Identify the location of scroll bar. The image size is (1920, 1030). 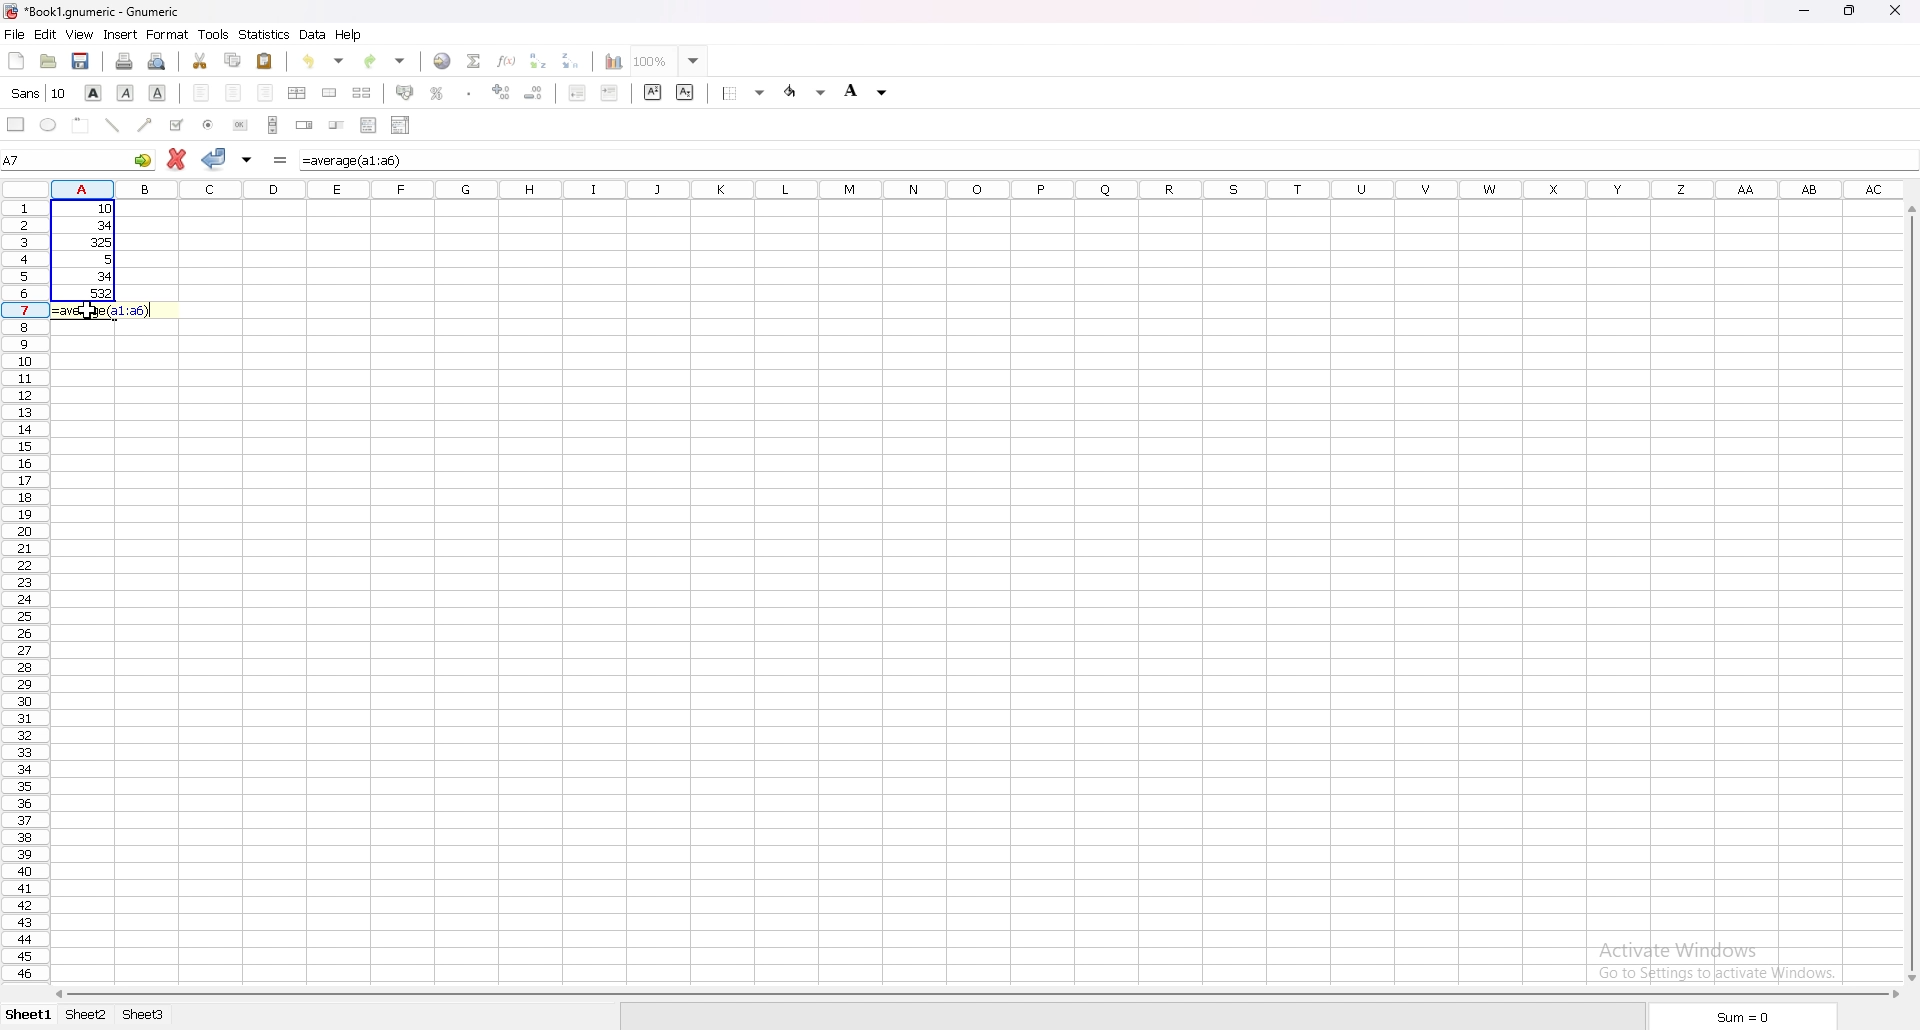
(273, 124).